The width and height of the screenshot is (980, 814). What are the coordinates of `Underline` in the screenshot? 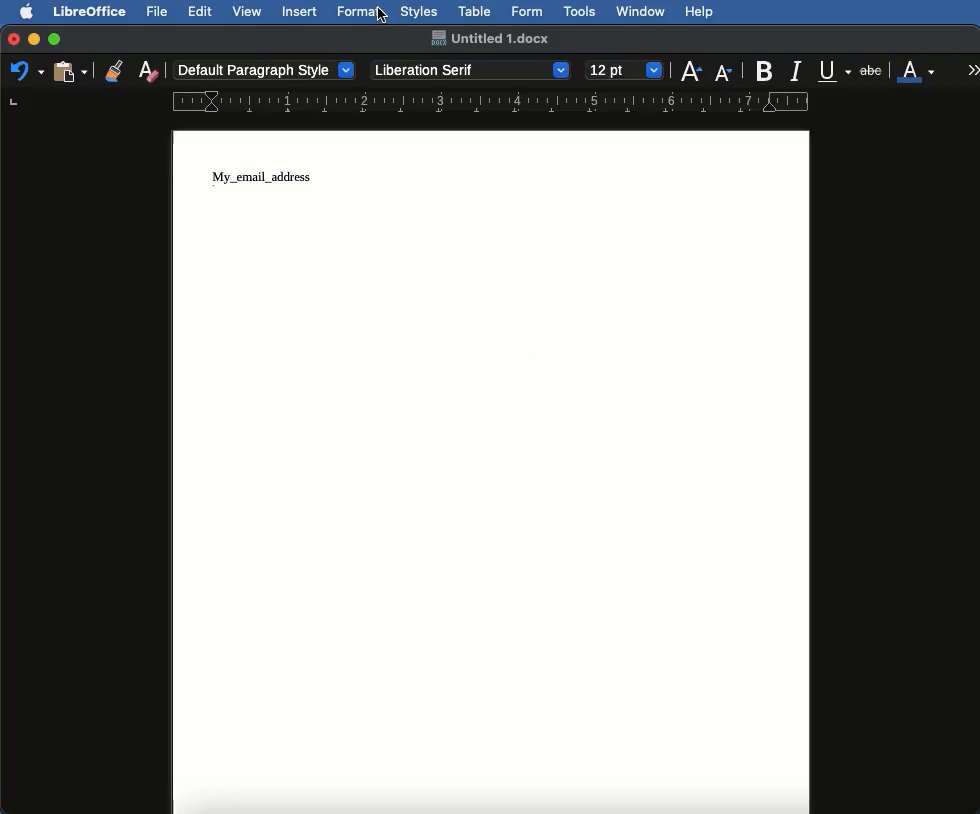 It's located at (836, 72).